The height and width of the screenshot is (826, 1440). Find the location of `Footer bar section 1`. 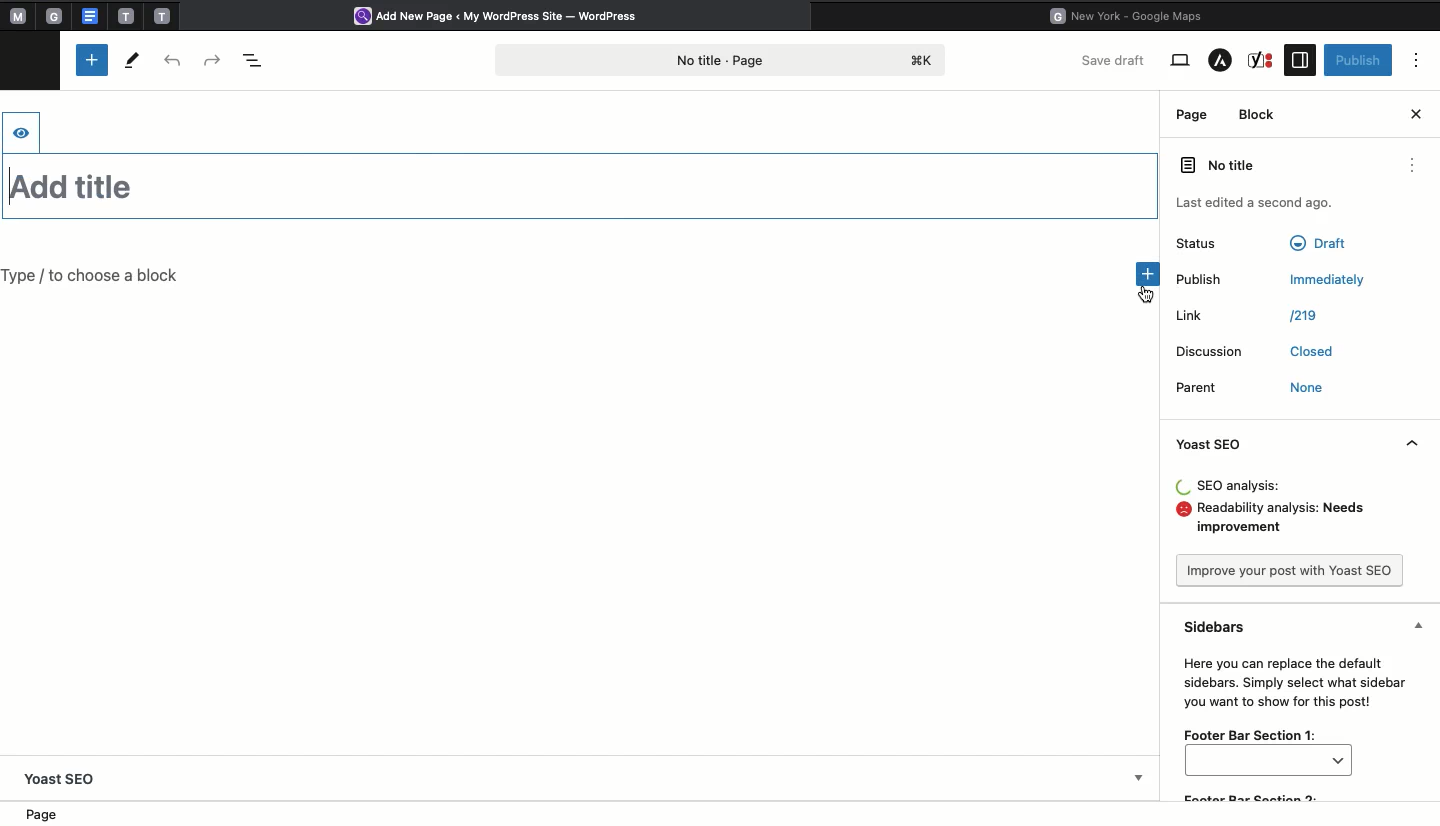

Footer bar section 1 is located at coordinates (1261, 734).